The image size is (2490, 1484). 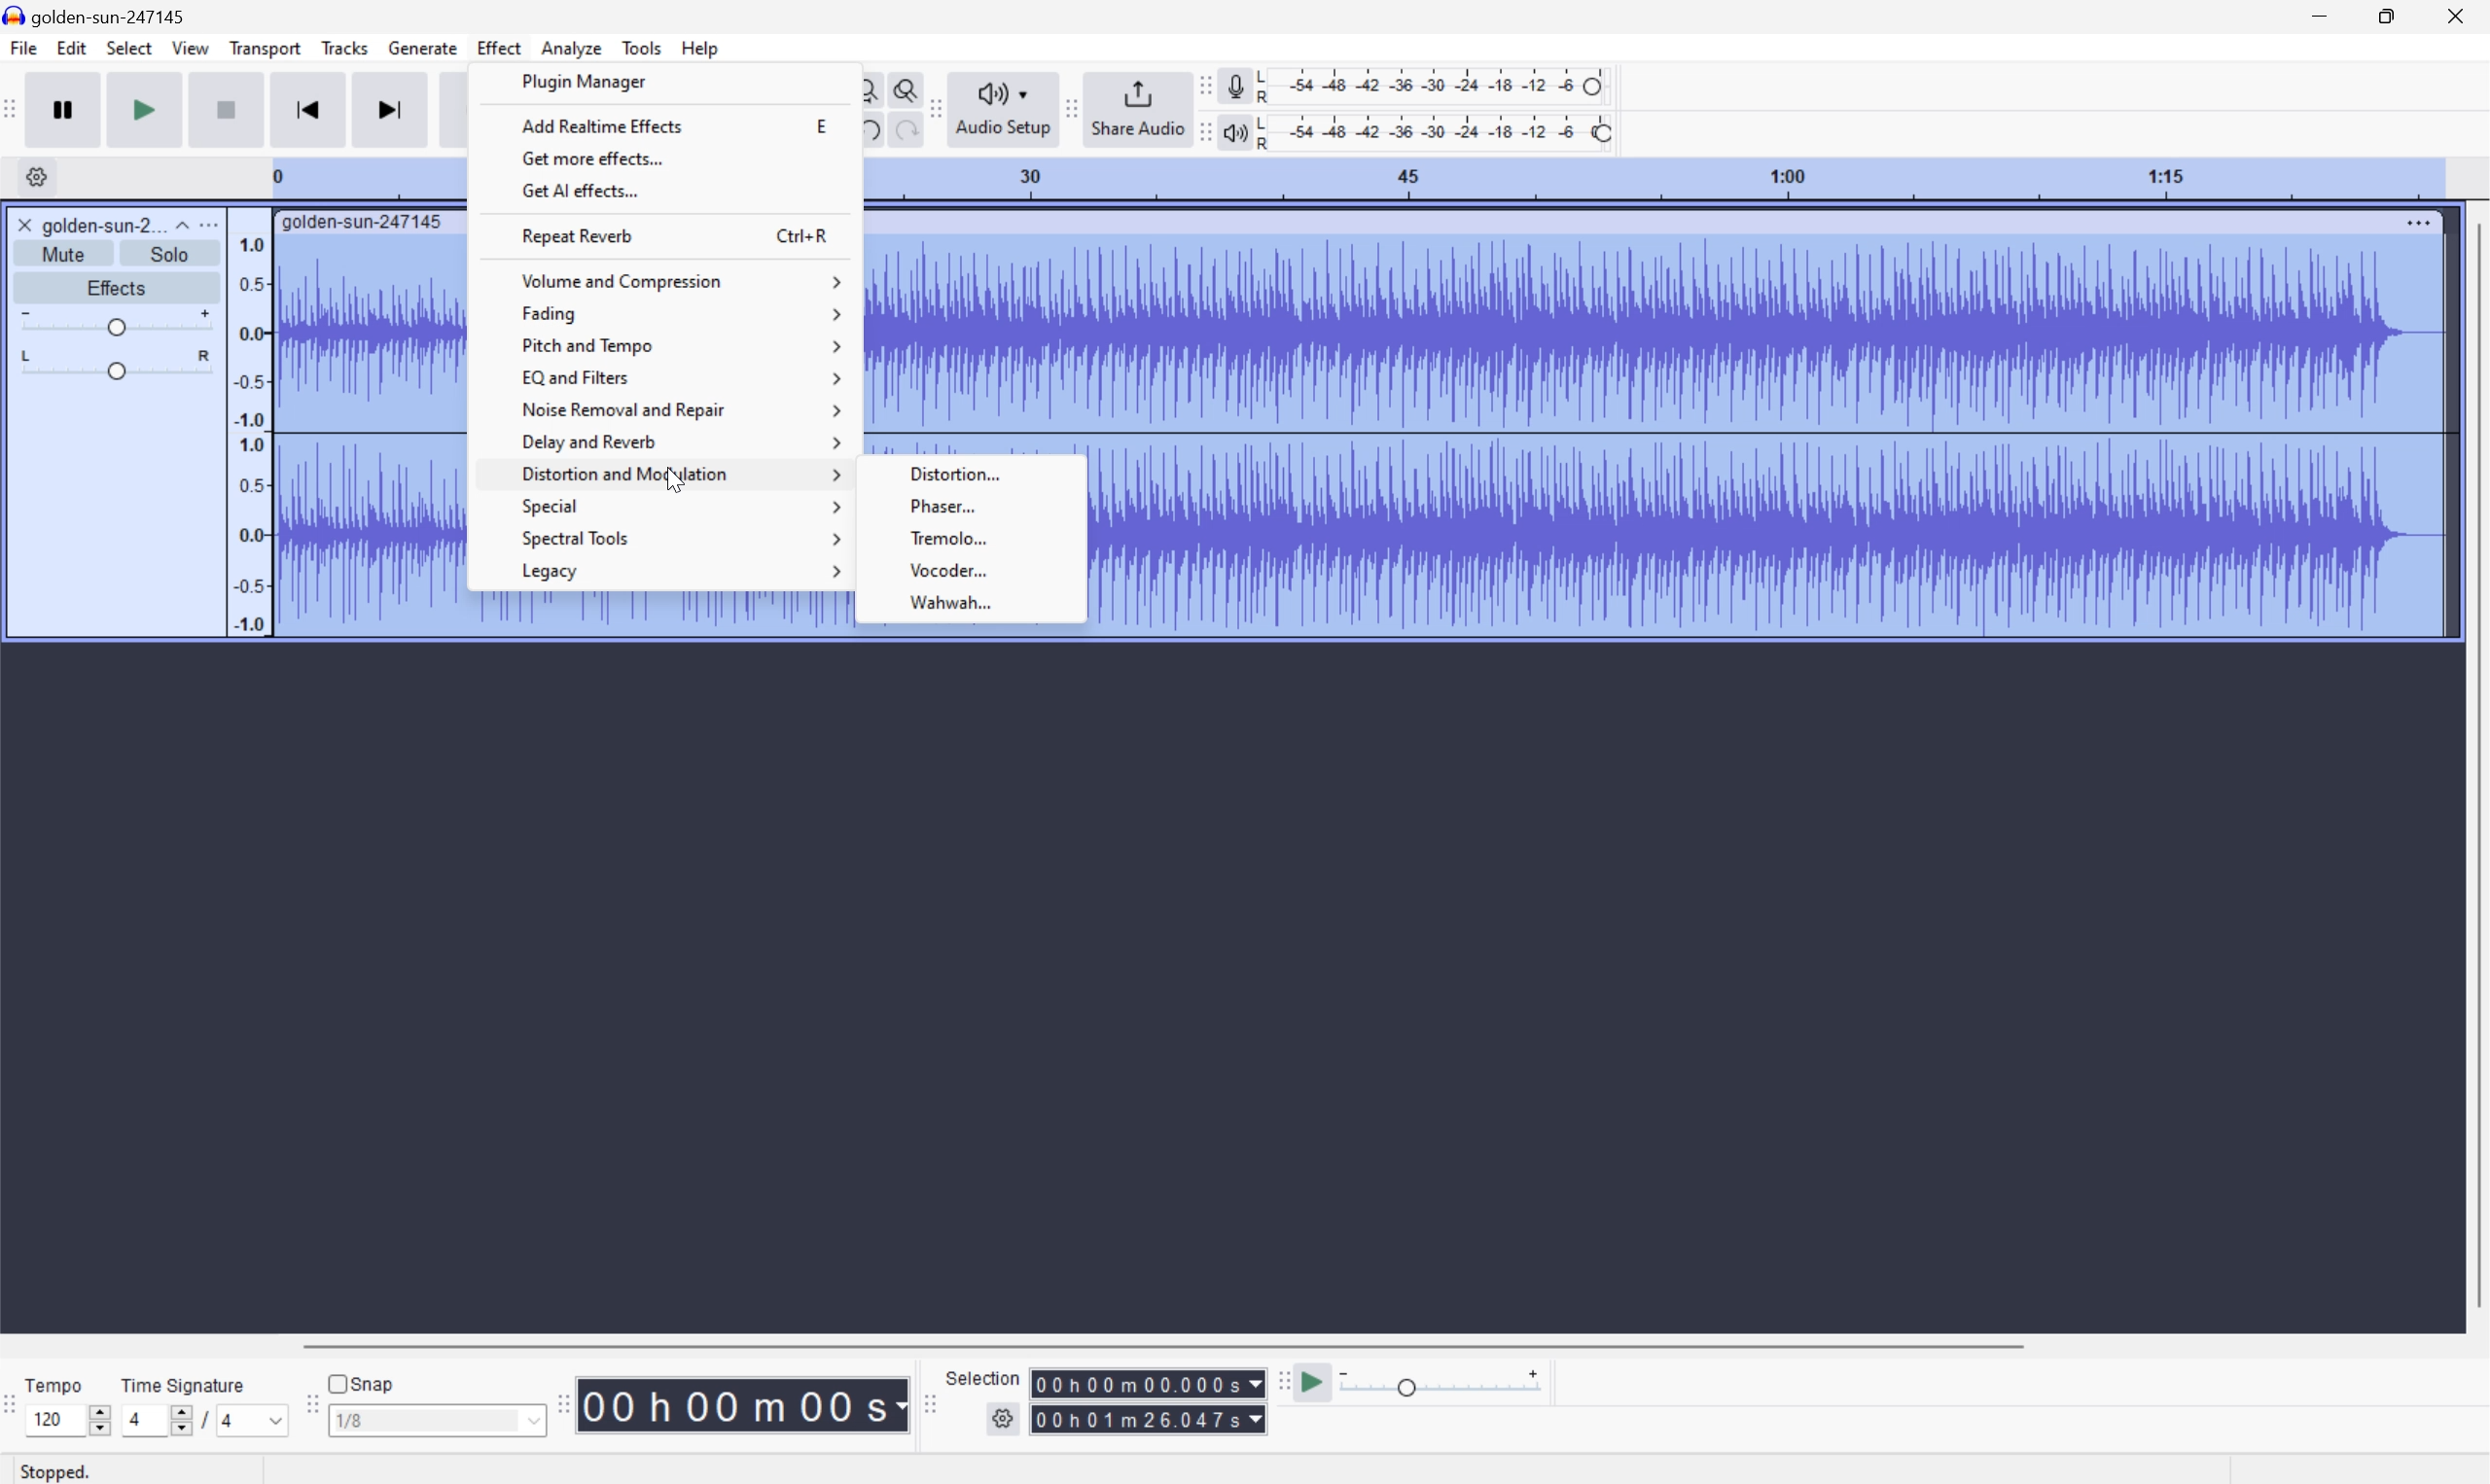 I want to click on 120, so click(x=58, y=1420).